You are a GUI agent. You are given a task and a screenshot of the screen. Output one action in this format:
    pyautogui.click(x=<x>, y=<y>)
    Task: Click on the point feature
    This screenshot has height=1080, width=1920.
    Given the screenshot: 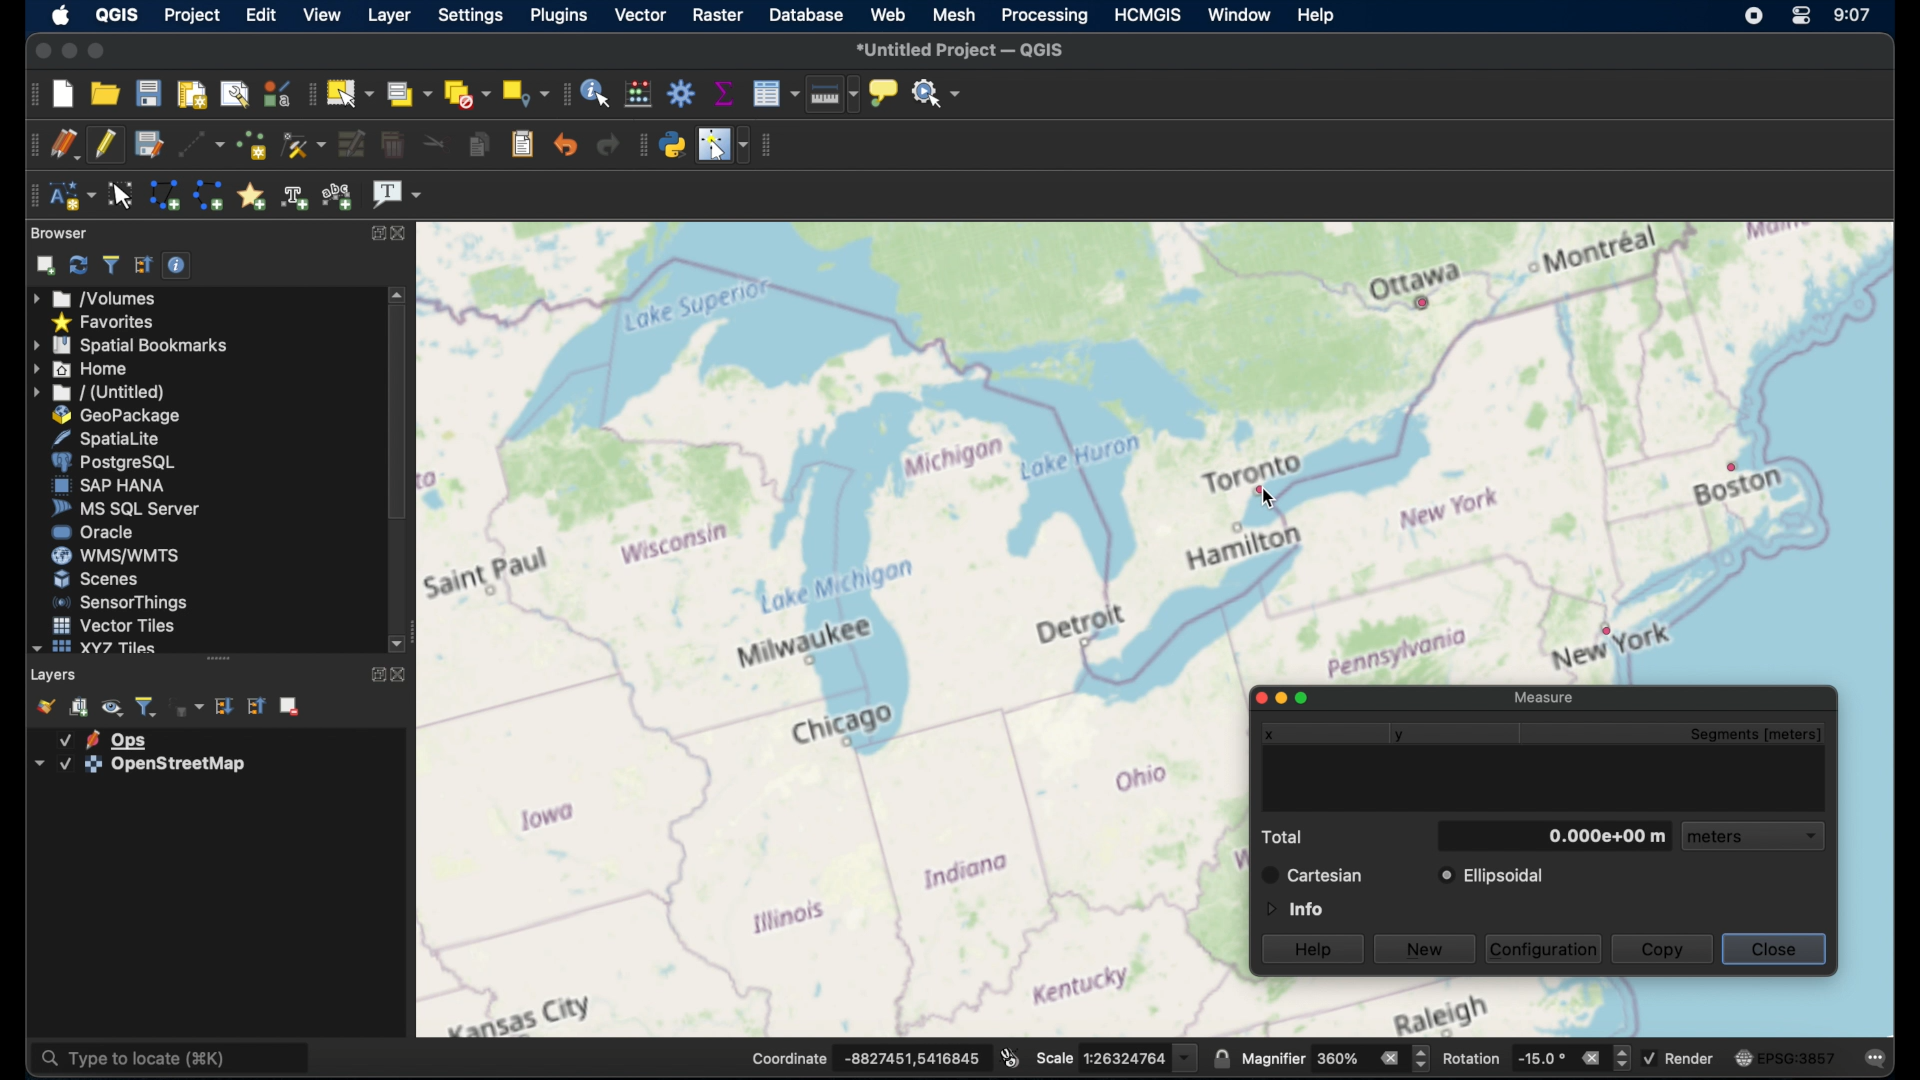 What is the action you would take?
    pyautogui.click(x=1424, y=304)
    